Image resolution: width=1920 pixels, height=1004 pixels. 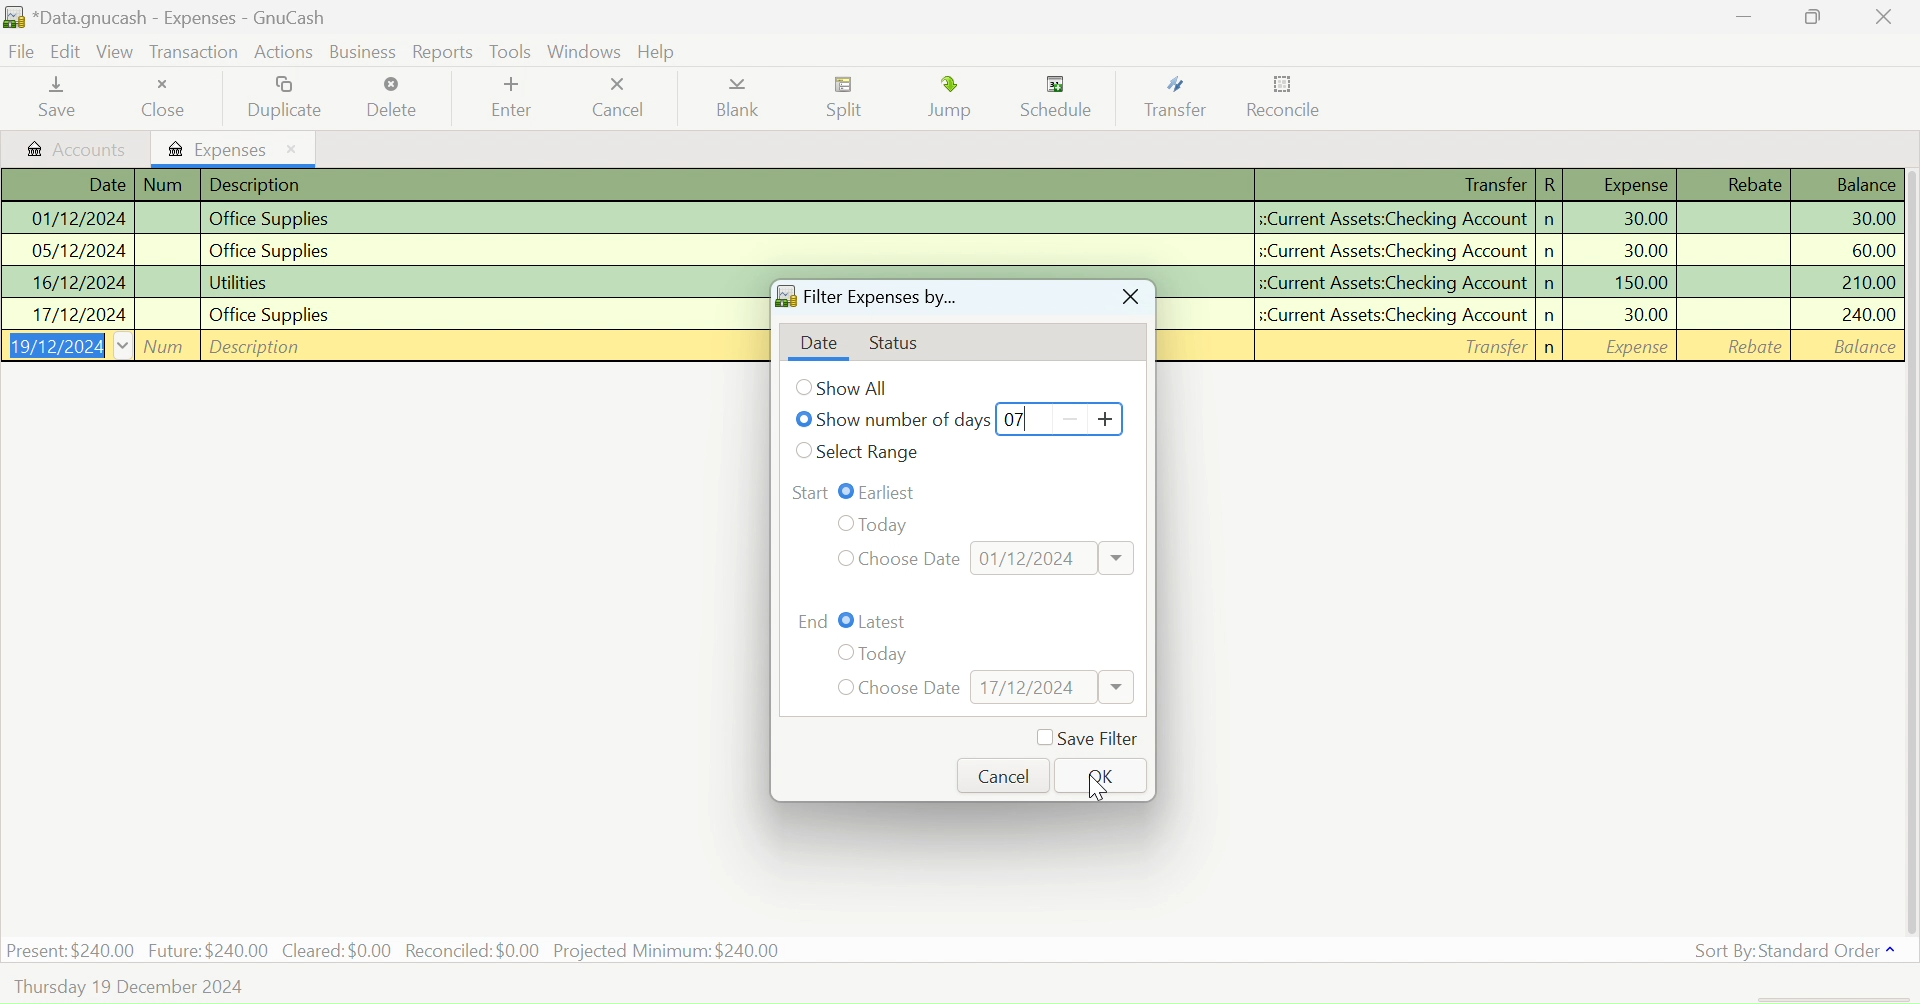 What do you see at coordinates (1004, 775) in the screenshot?
I see `Cancel` at bounding box center [1004, 775].